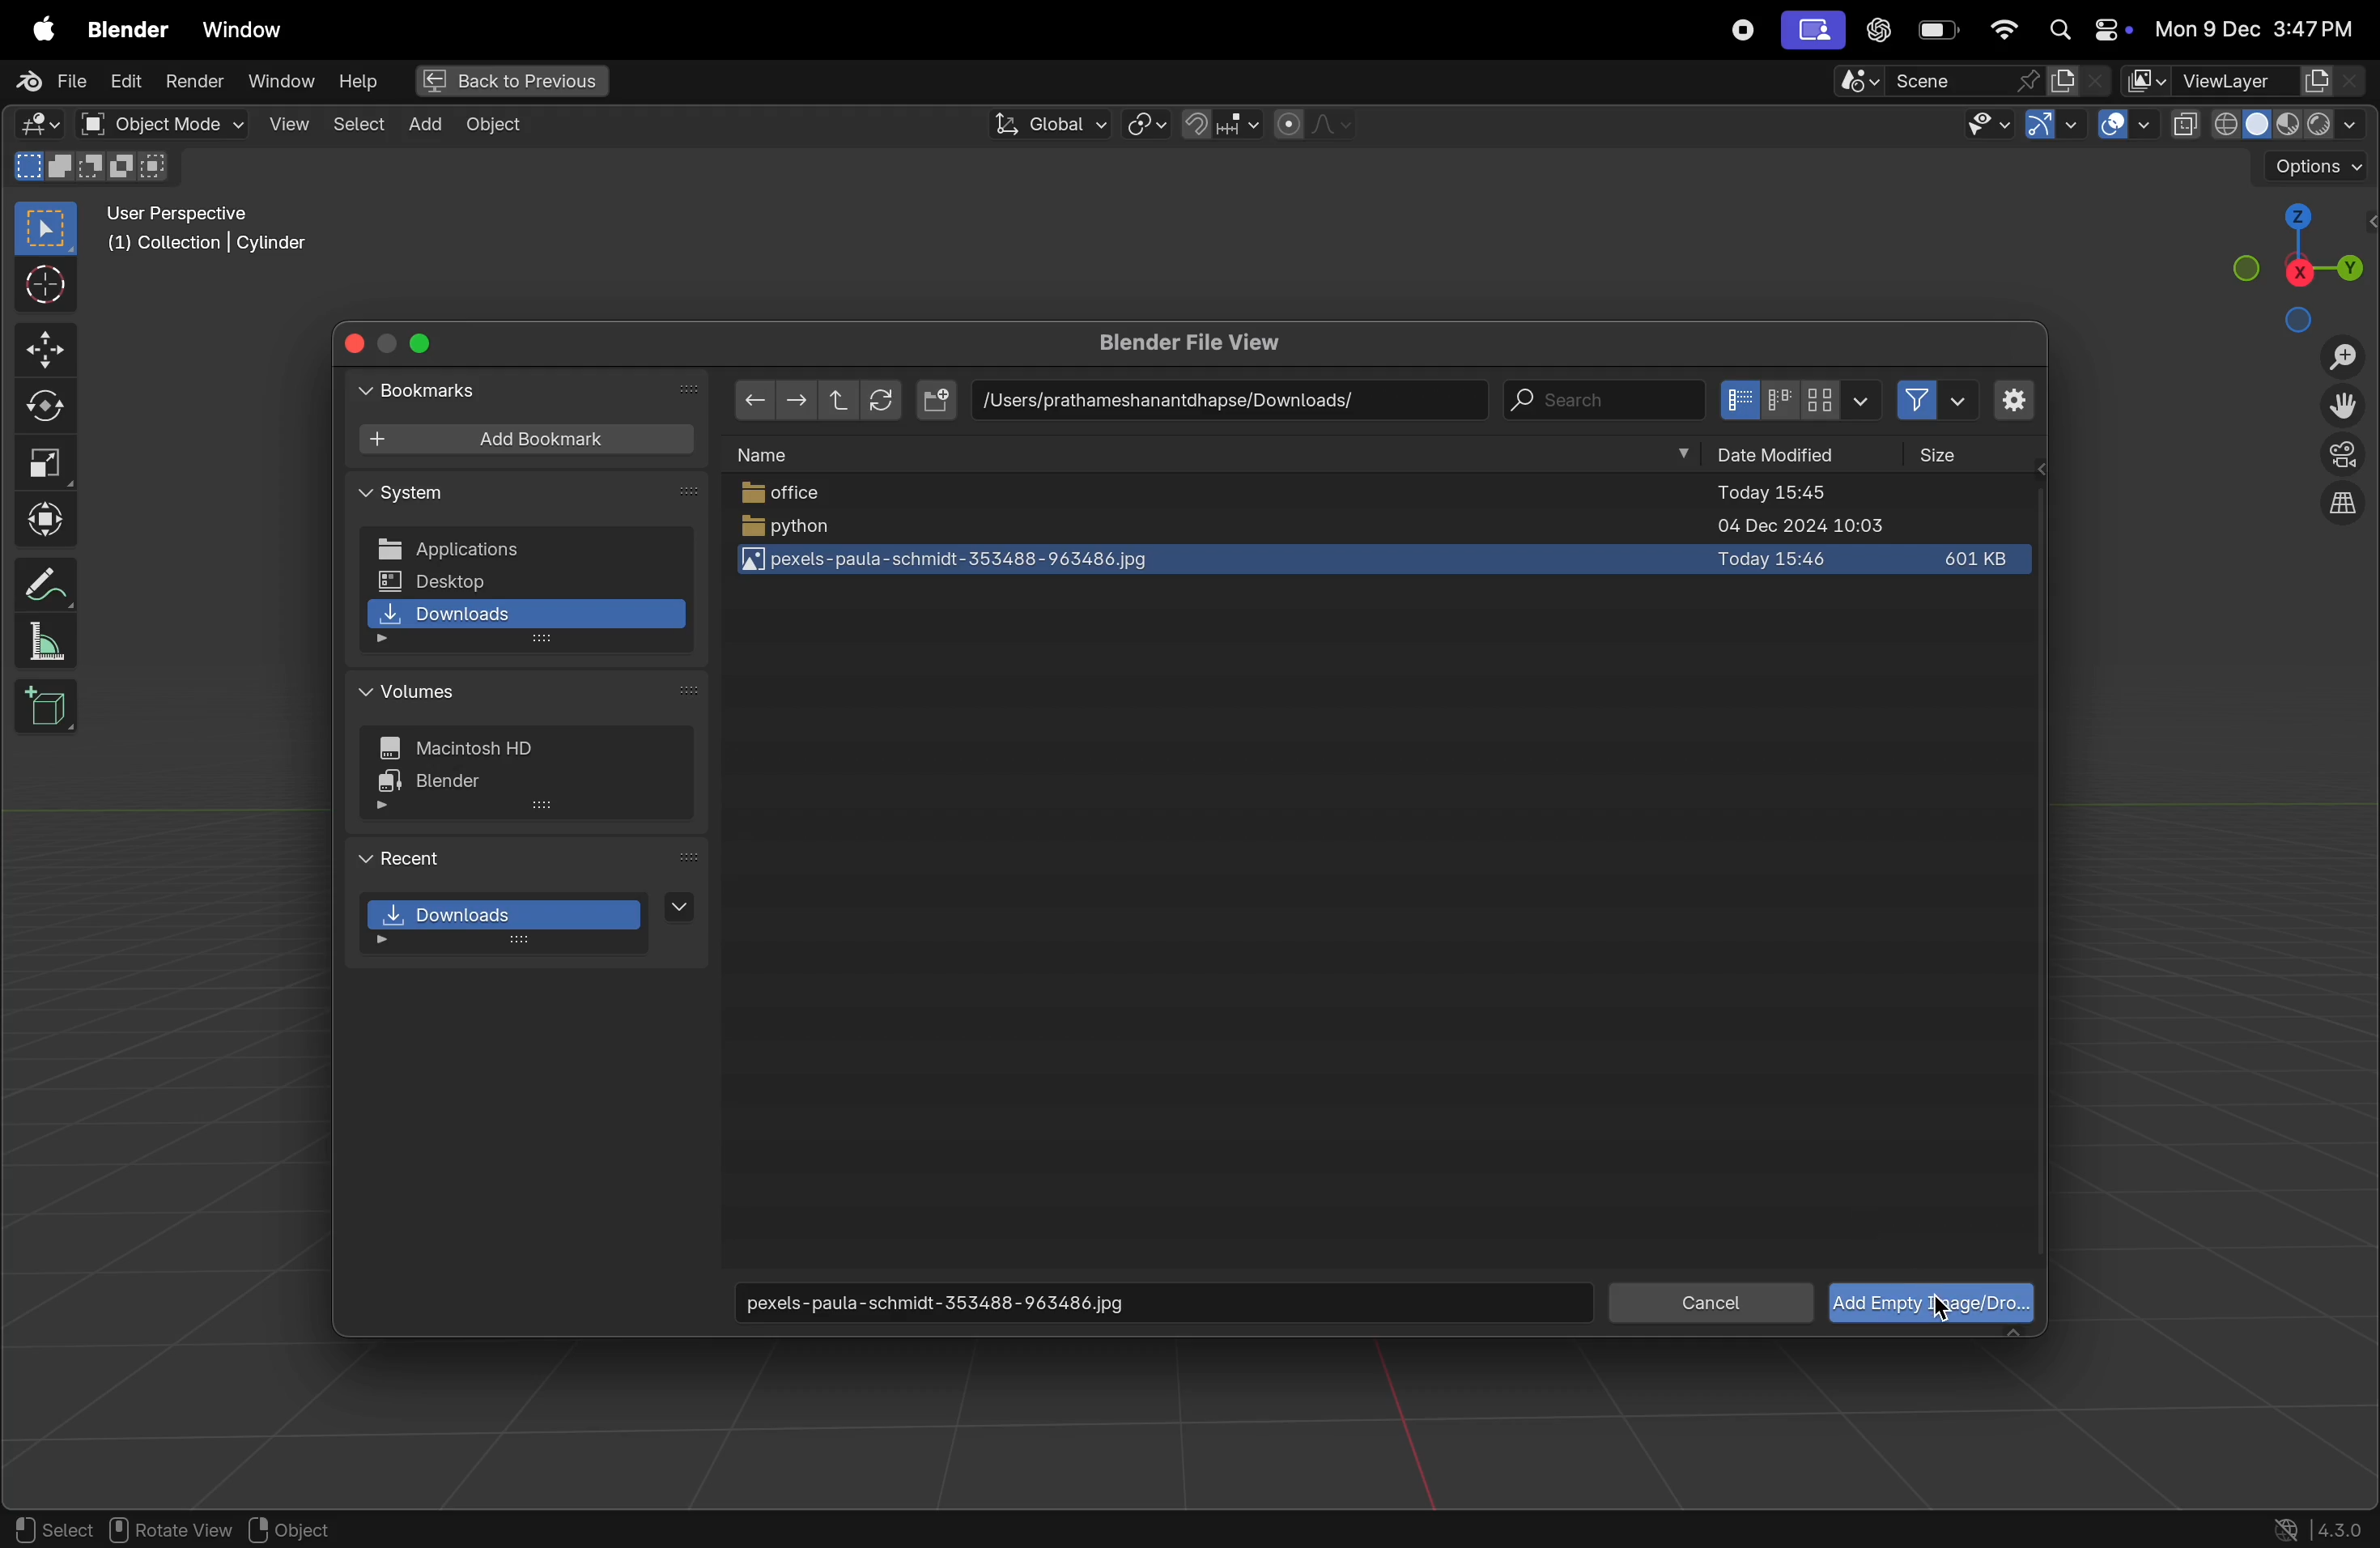  I want to click on cancel, so click(1710, 1303).